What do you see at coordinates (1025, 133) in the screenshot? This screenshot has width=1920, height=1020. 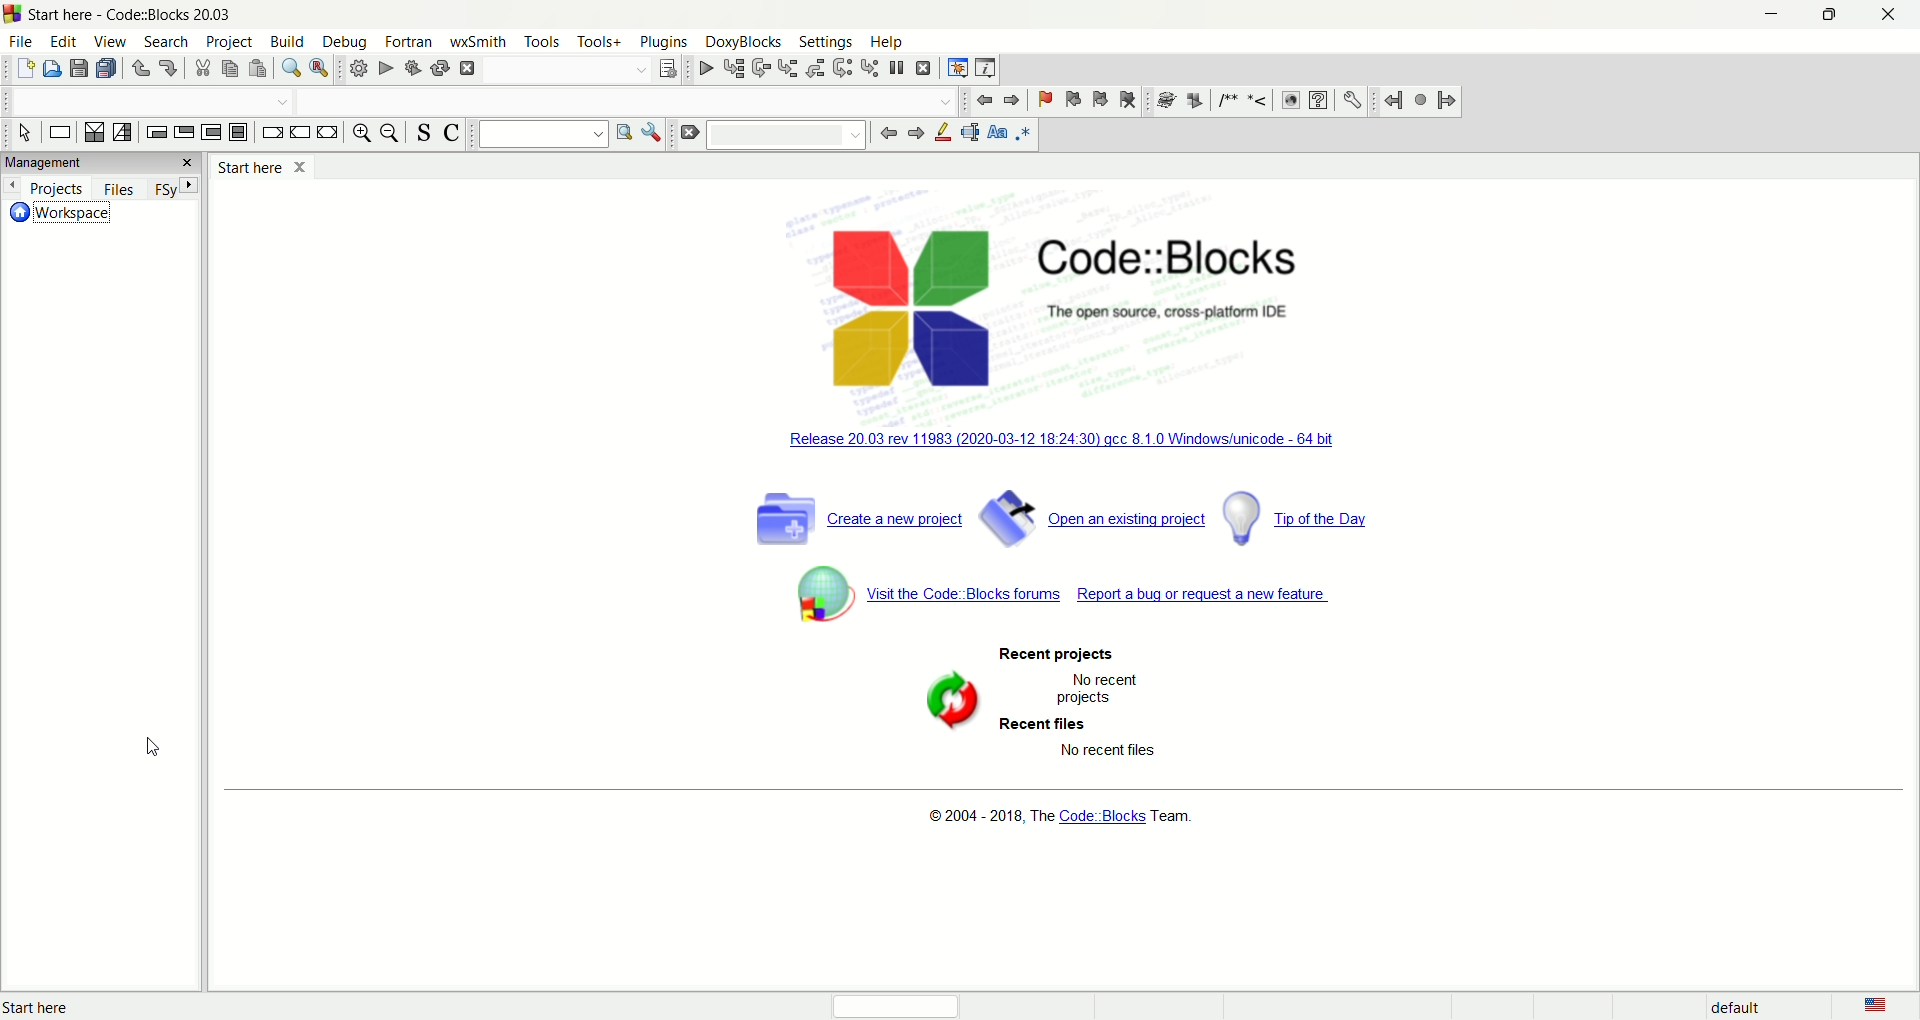 I see `regex` at bounding box center [1025, 133].